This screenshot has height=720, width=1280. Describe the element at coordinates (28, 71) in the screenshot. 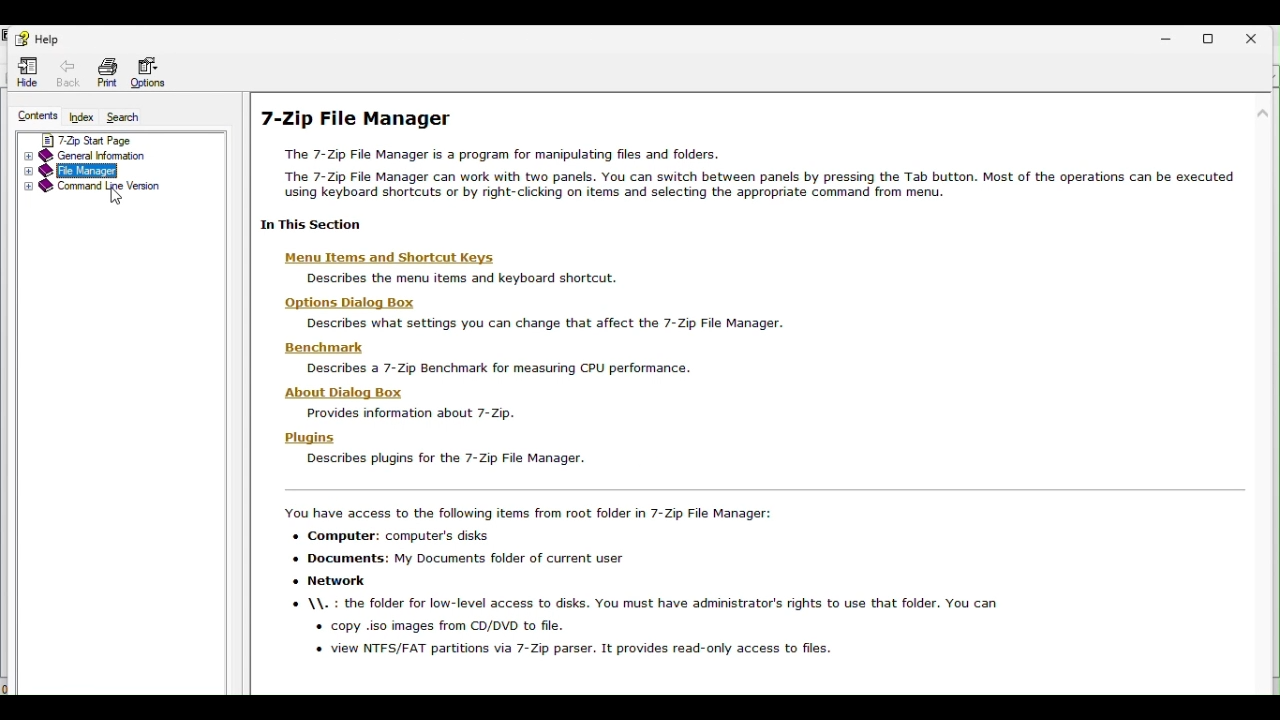

I see `hide` at that location.